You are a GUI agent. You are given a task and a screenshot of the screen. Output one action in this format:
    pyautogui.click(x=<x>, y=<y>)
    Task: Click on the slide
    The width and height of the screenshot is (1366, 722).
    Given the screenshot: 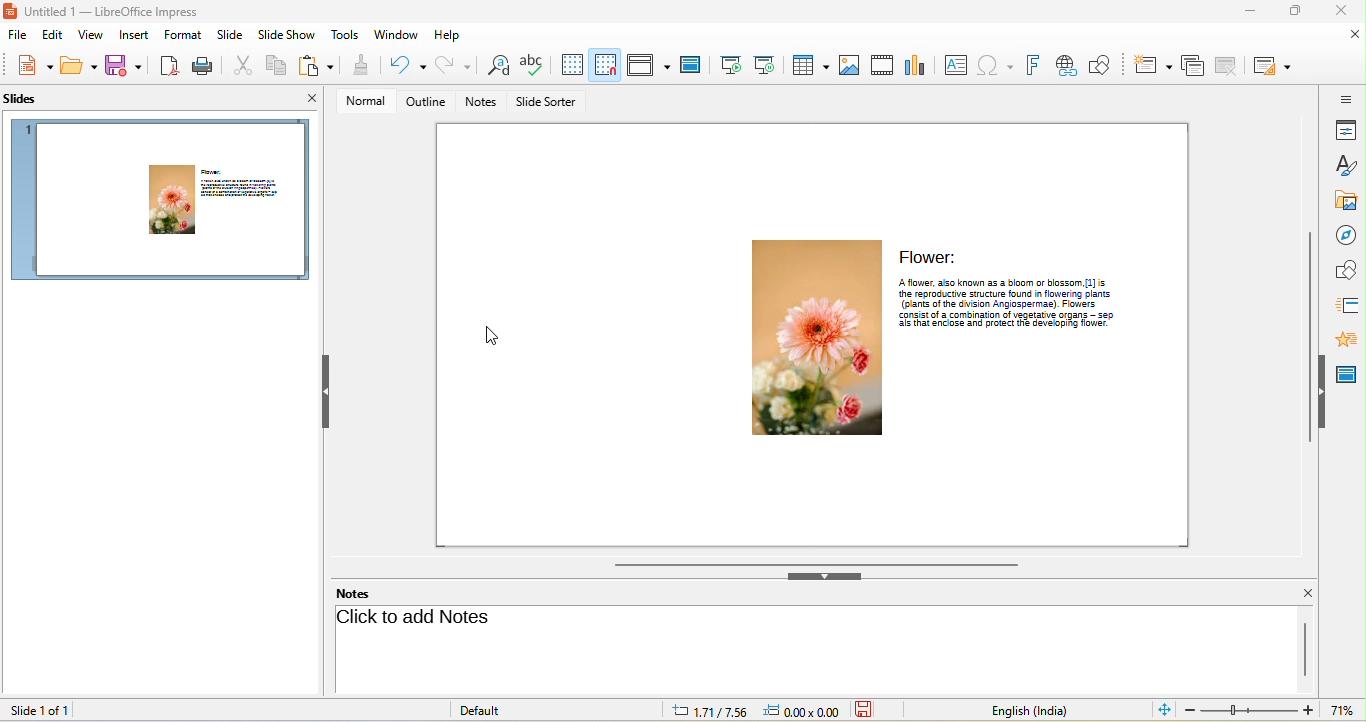 What is the action you would take?
    pyautogui.click(x=230, y=36)
    